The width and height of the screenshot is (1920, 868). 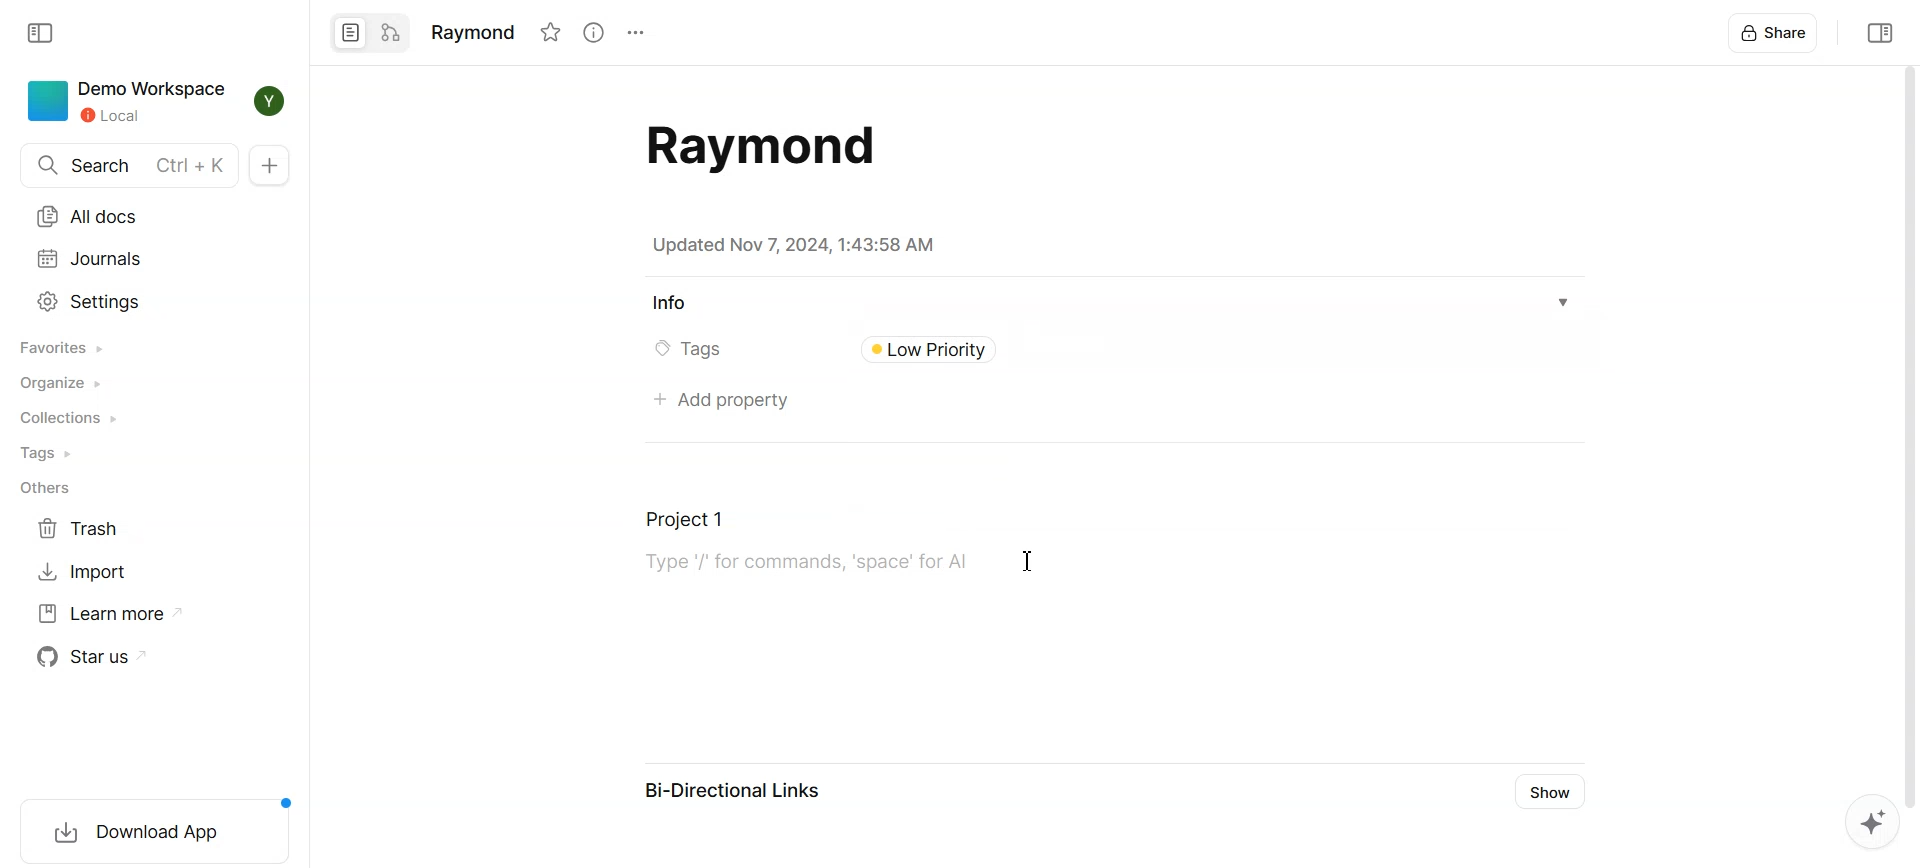 What do you see at coordinates (269, 165) in the screenshot?
I see `New doc` at bounding box center [269, 165].